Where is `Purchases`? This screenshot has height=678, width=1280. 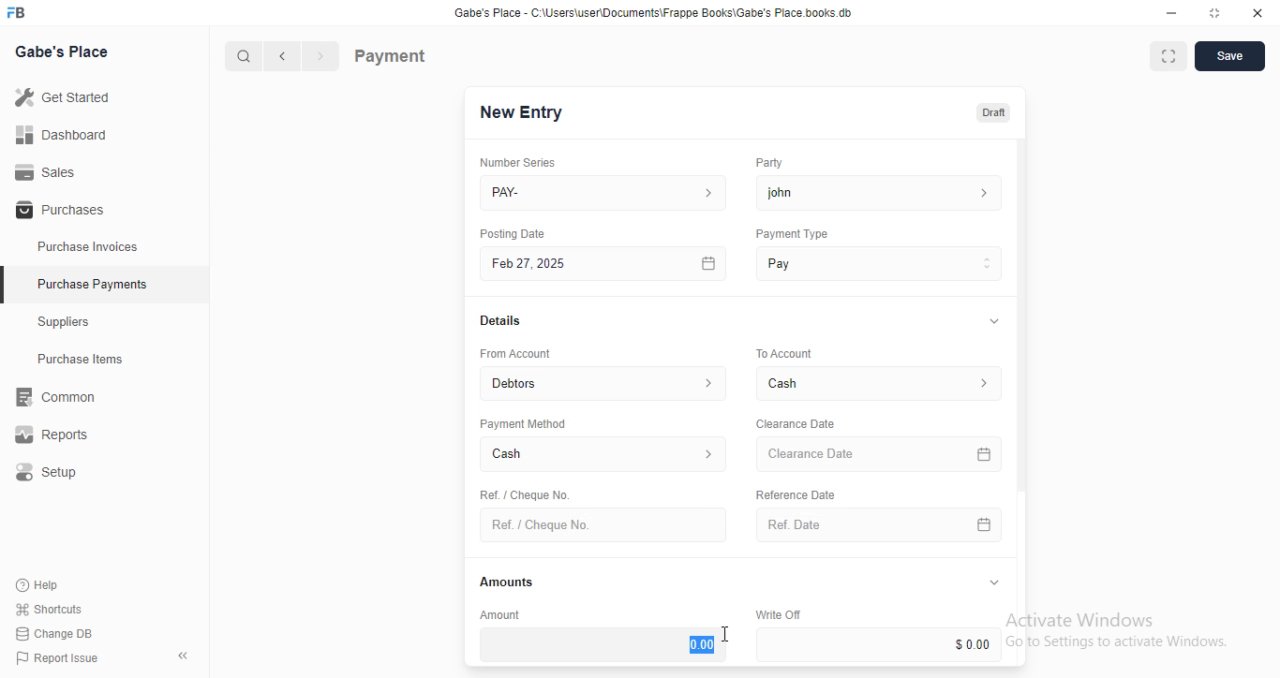 Purchases is located at coordinates (57, 211).